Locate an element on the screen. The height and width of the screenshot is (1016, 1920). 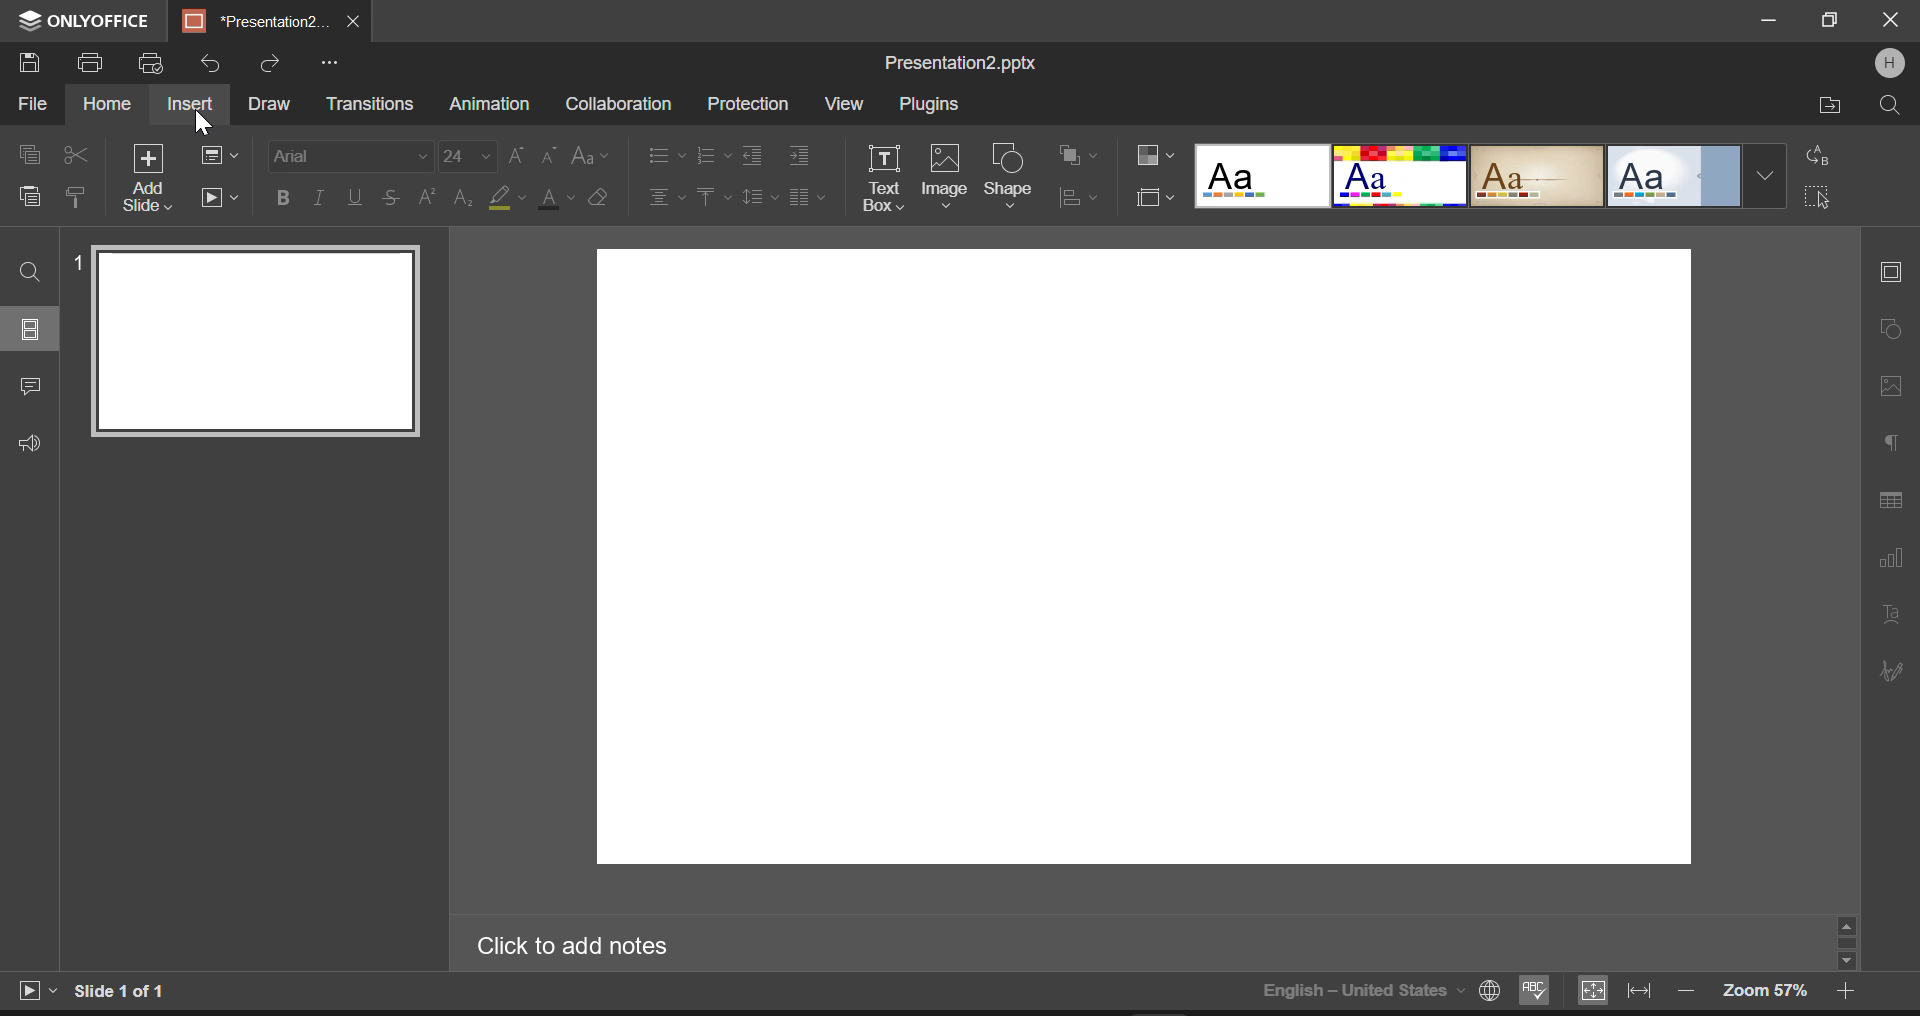
More Options is located at coordinates (329, 62).